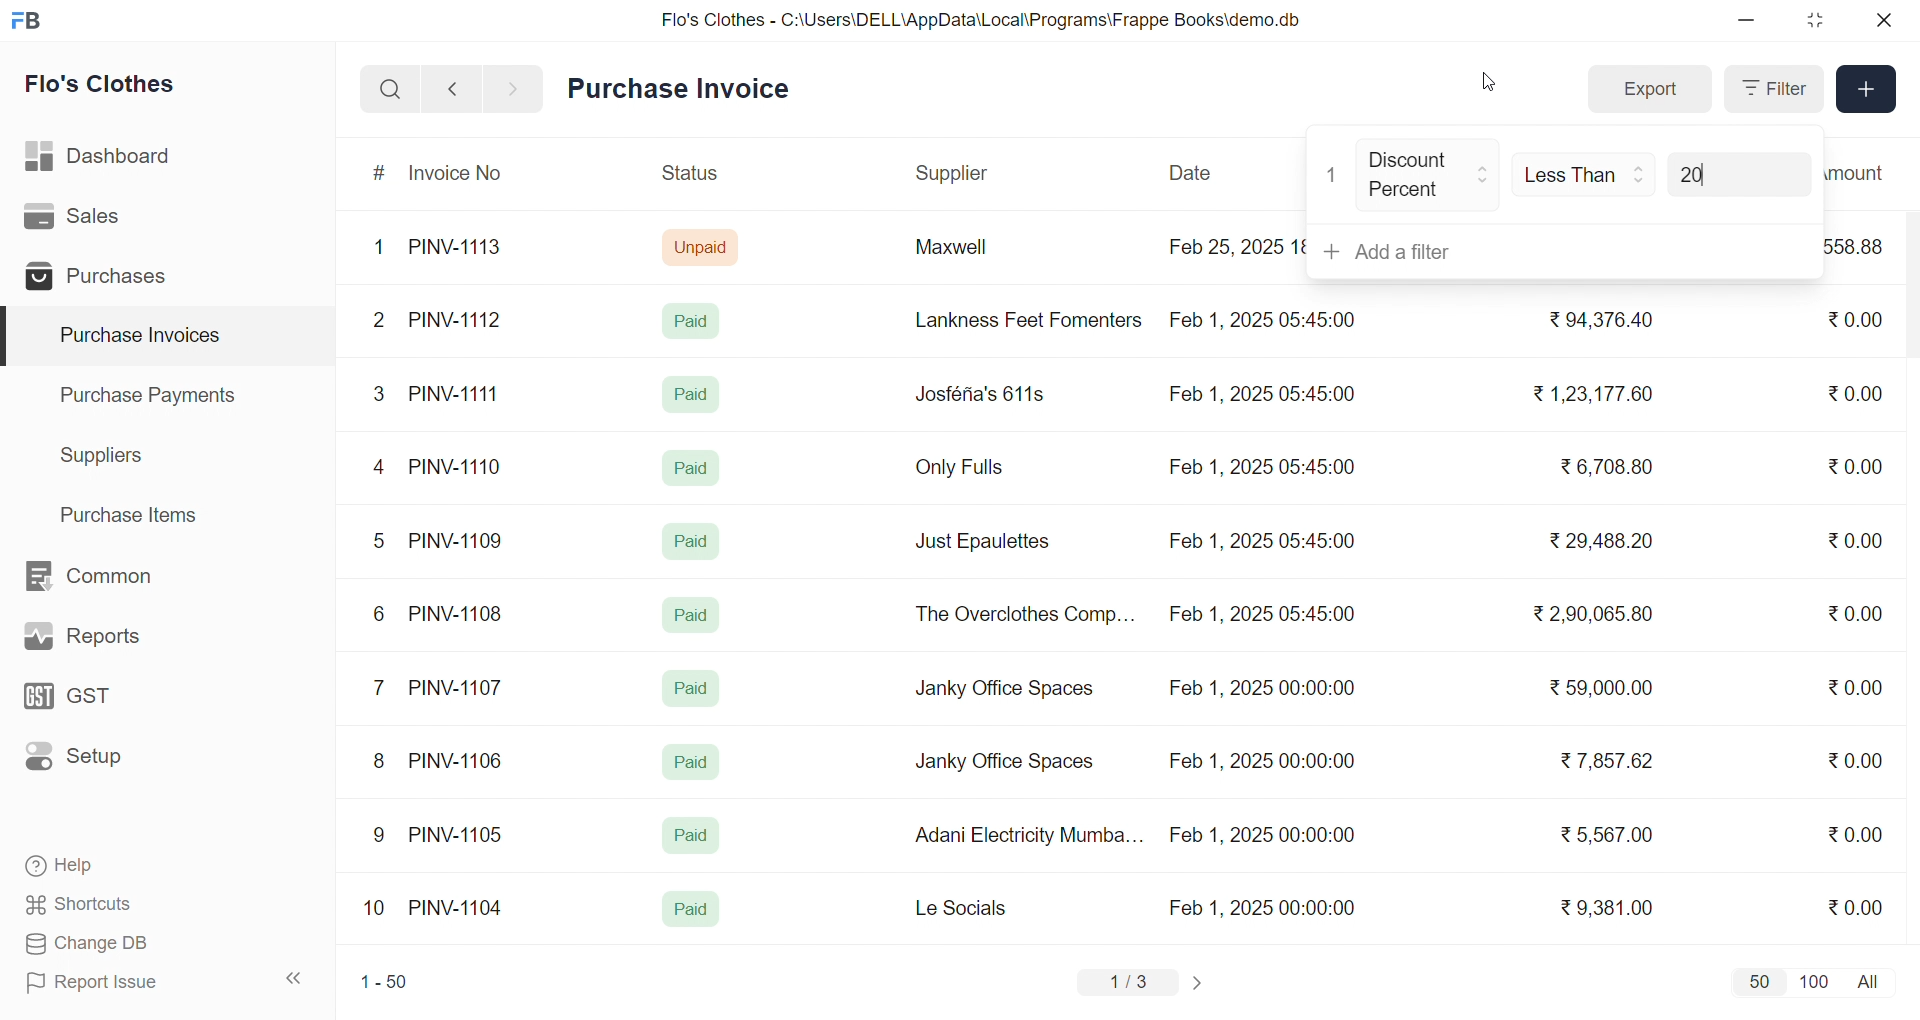 Image resolution: width=1920 pixels, height=1020 pixels. I want to click on Feb 1, 2025 05:45:00, so click(1265, 468).